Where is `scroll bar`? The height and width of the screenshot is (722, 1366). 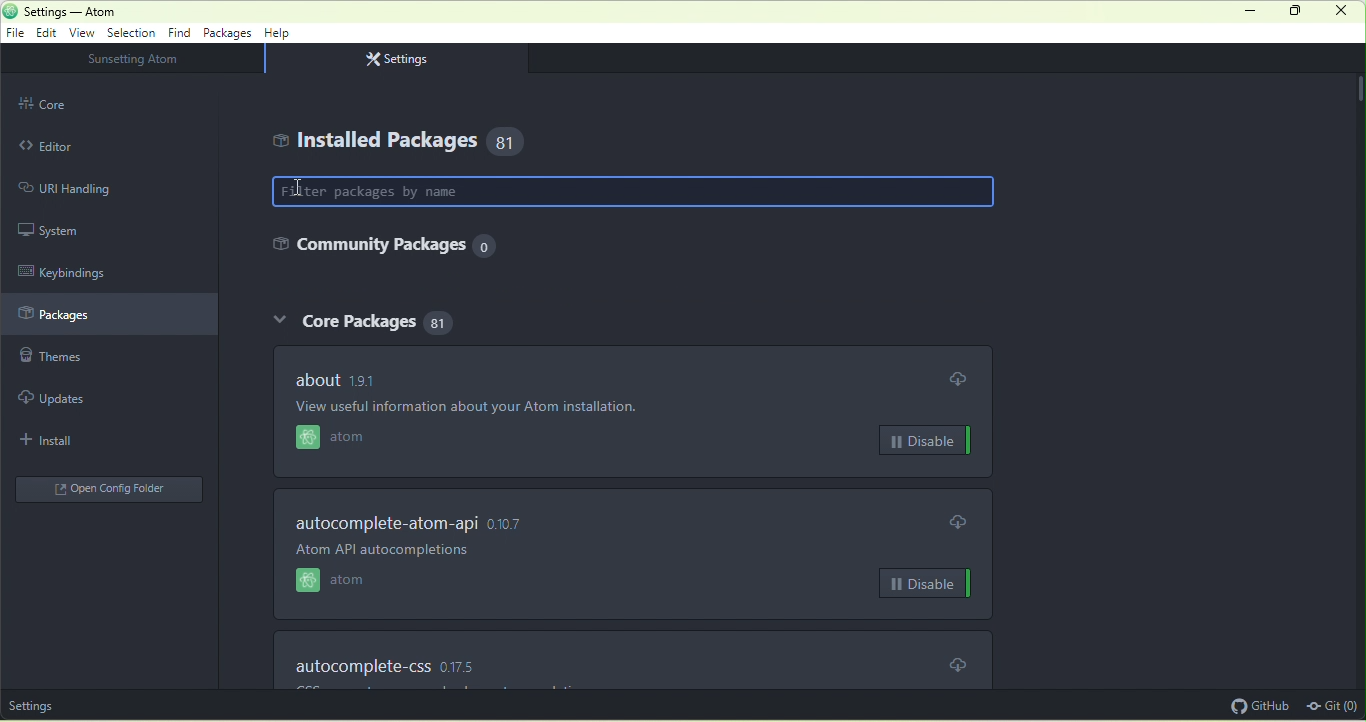
scroll bar is located at coordinates (1357, 87).